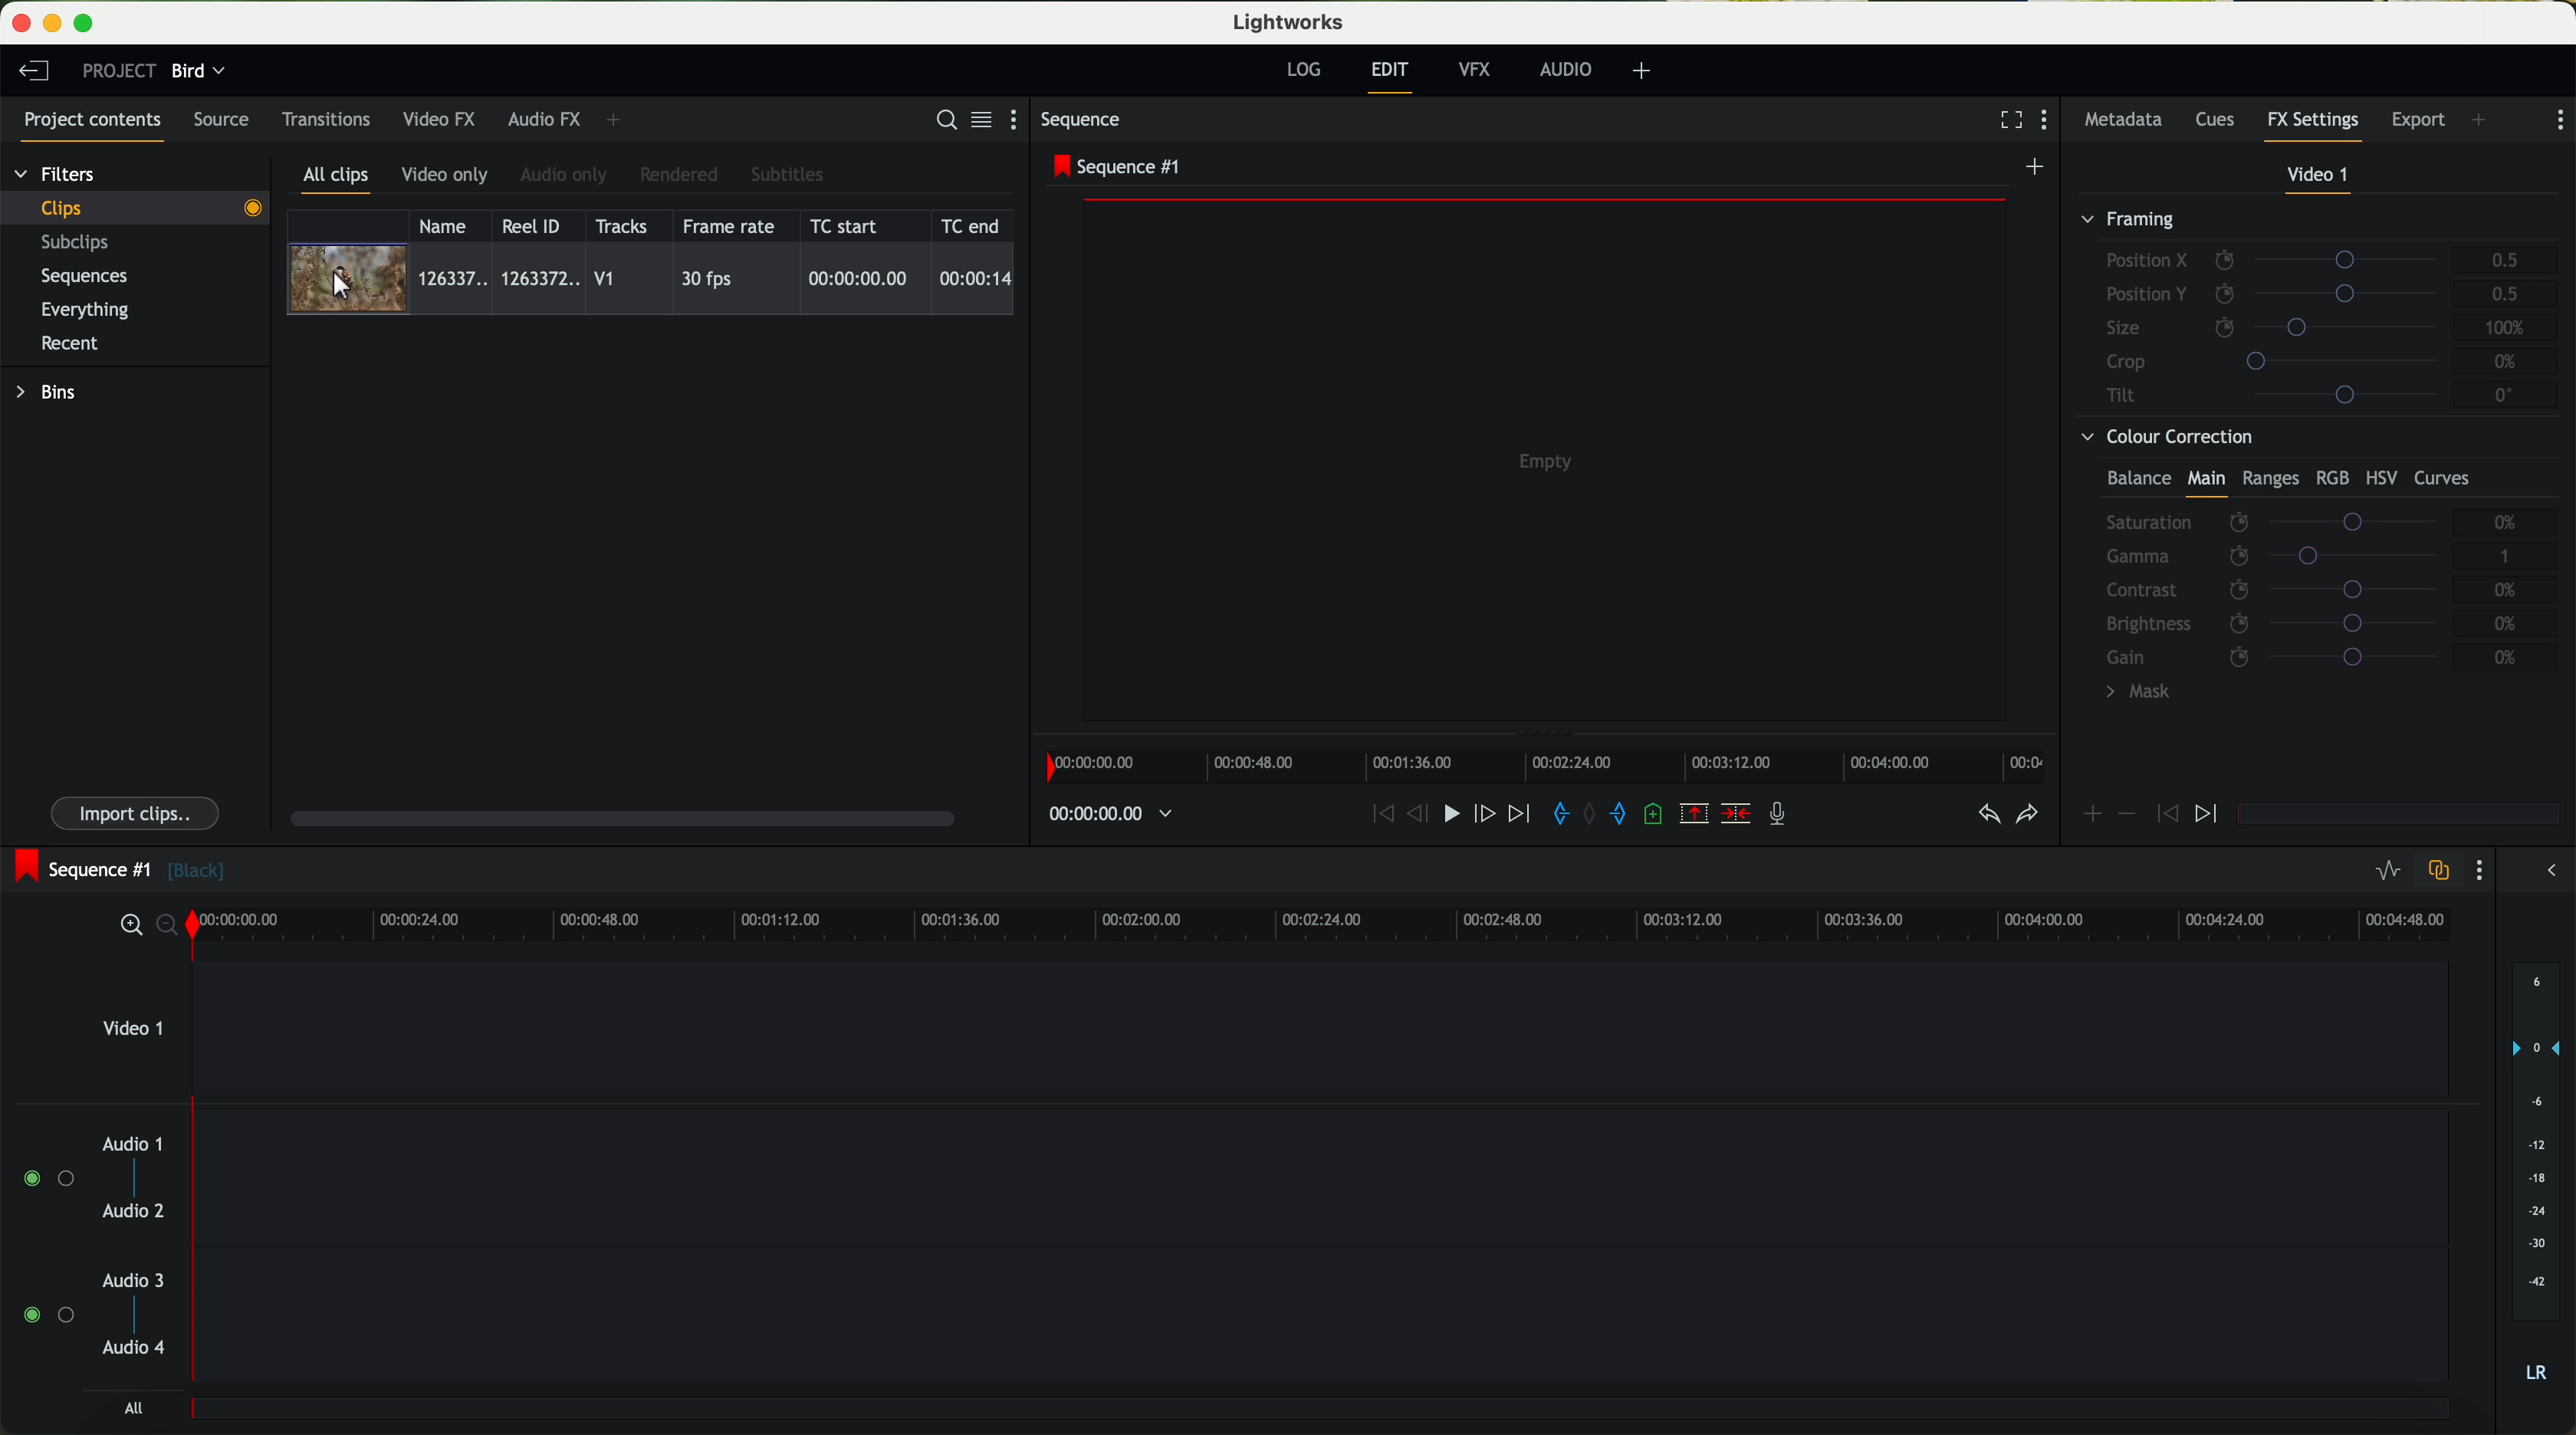 The height and width of the screenshot is (1435, 2576). Describe the element at coordinates (124, 1279) in the screenshot. I see `audio 3` at that location.